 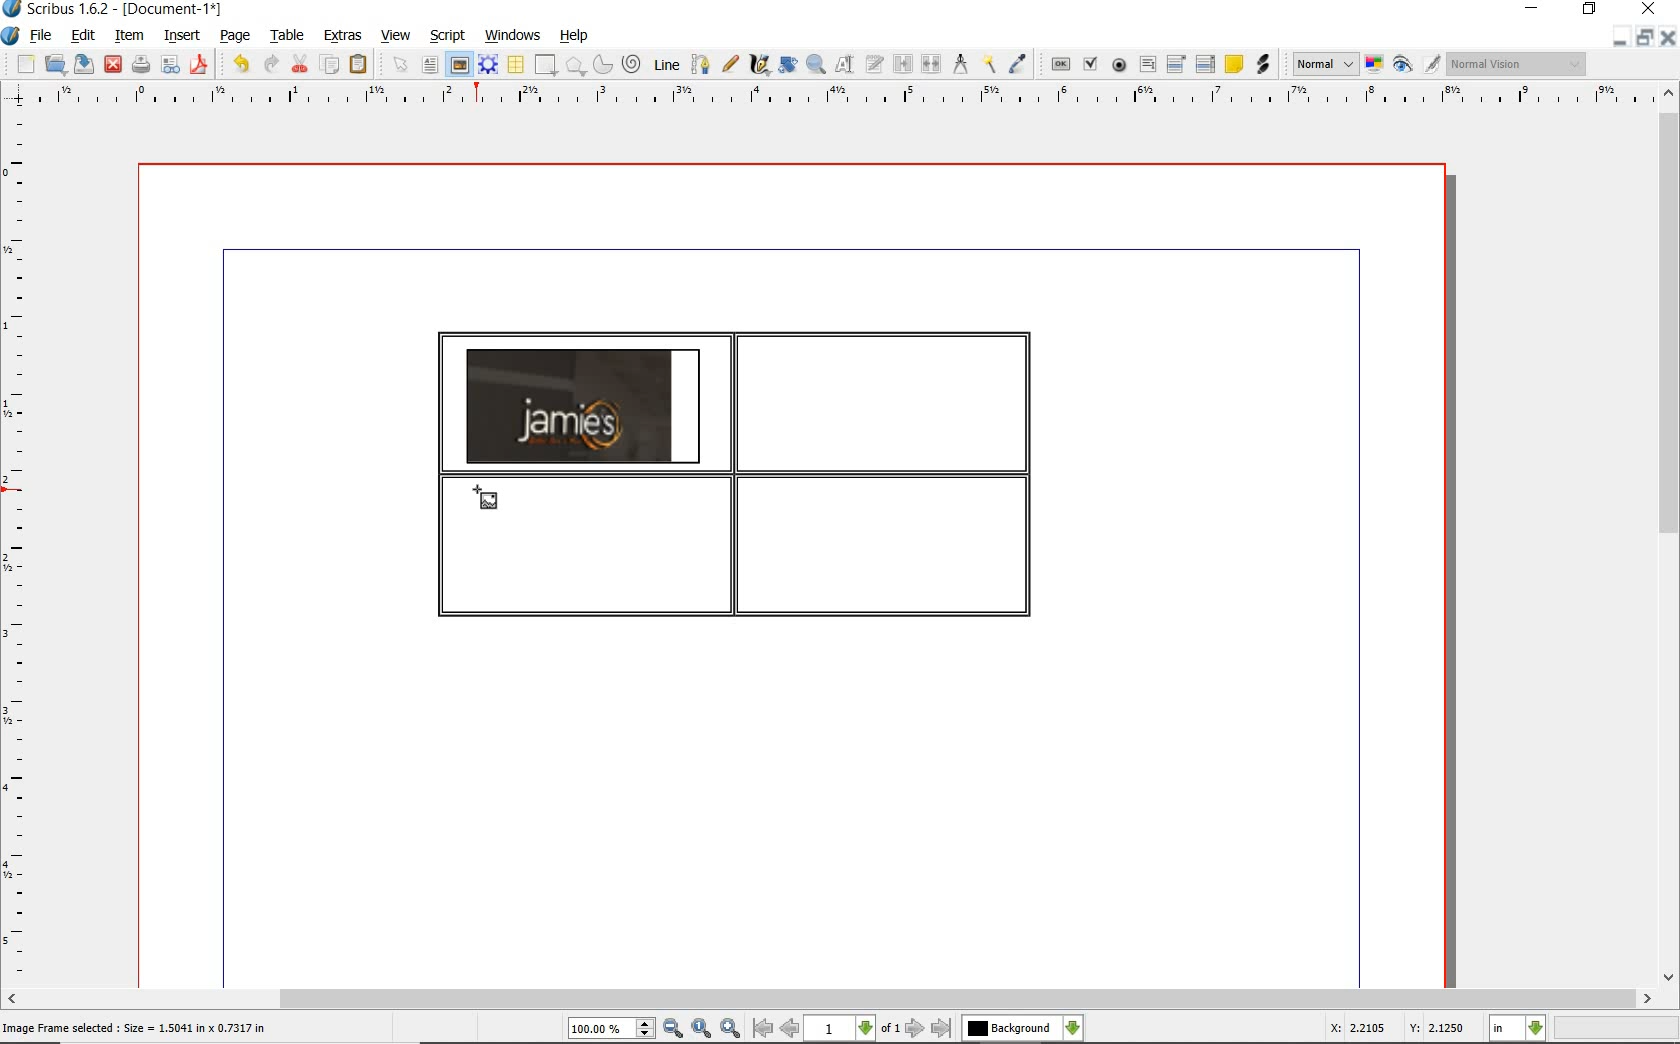 I want to click on select current zoom level, so click(x=611, y=1030).